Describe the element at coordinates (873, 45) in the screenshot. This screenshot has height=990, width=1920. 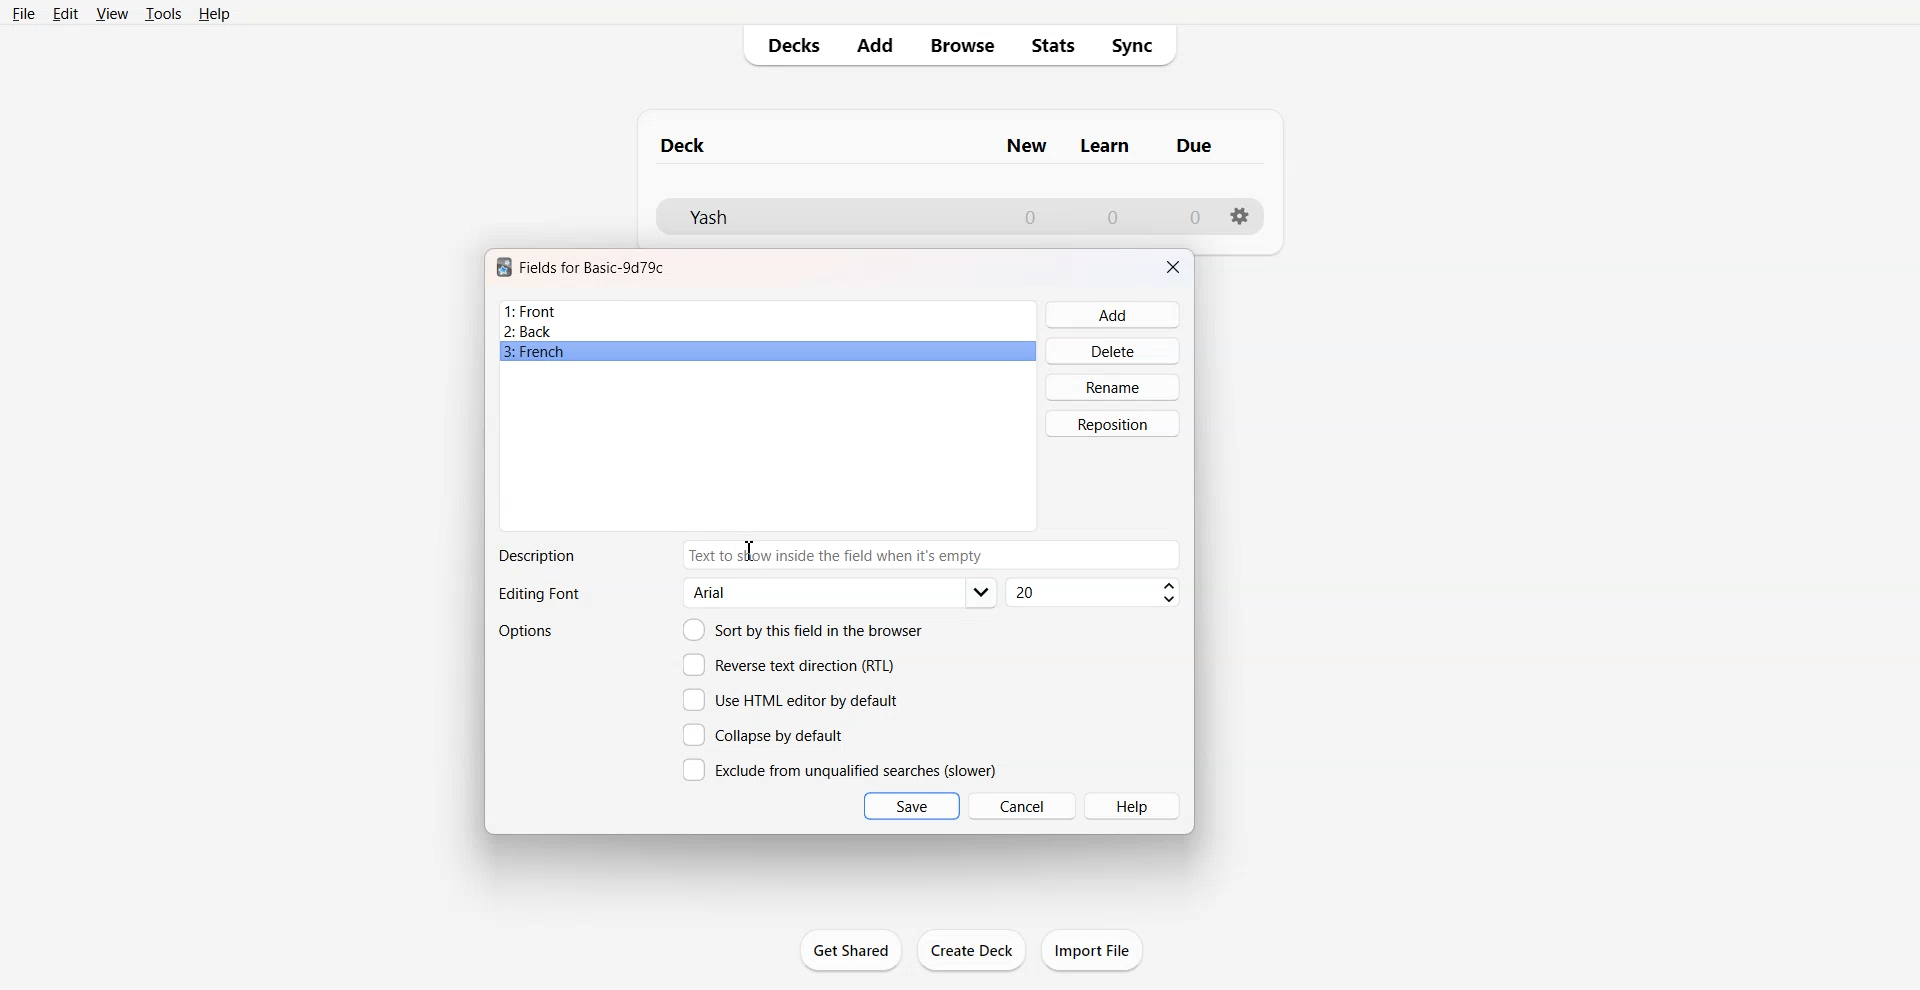
I see `Add` at that location.